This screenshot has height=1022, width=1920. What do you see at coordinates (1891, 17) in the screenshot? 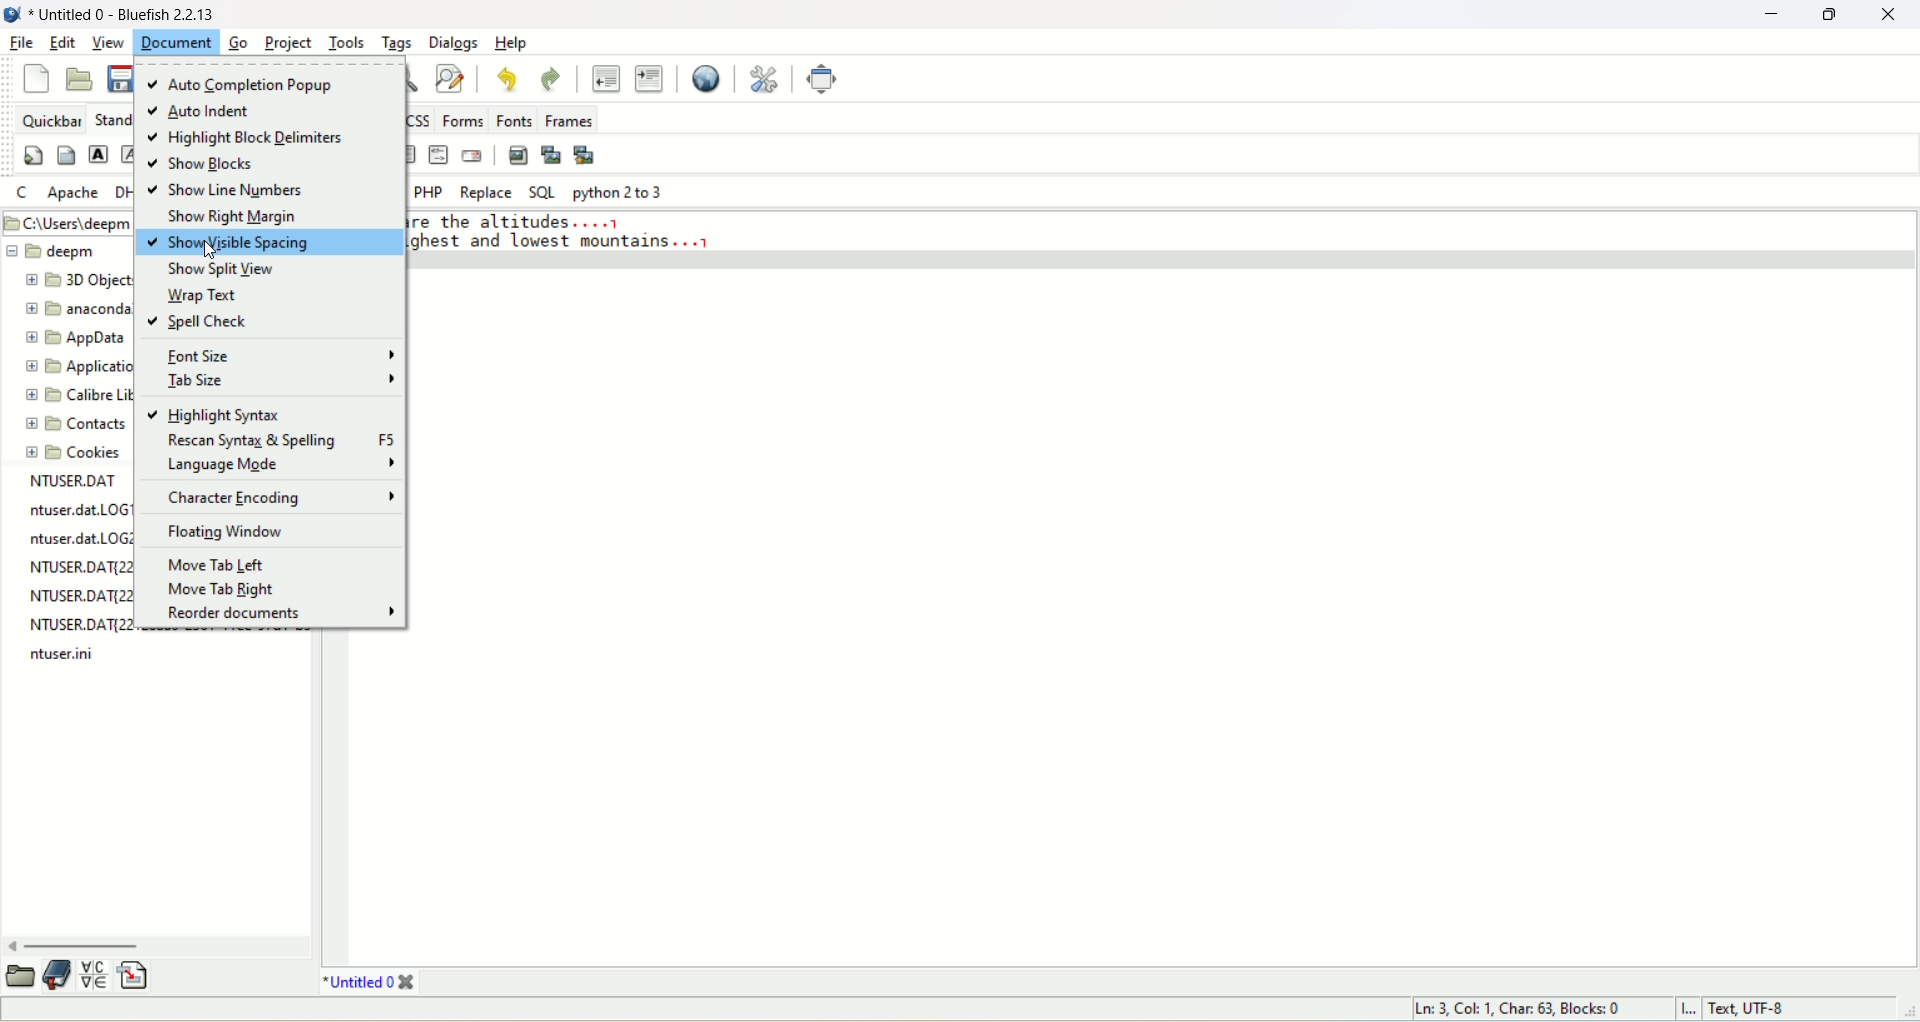
I see `close` at bounding box center [1891, 17].